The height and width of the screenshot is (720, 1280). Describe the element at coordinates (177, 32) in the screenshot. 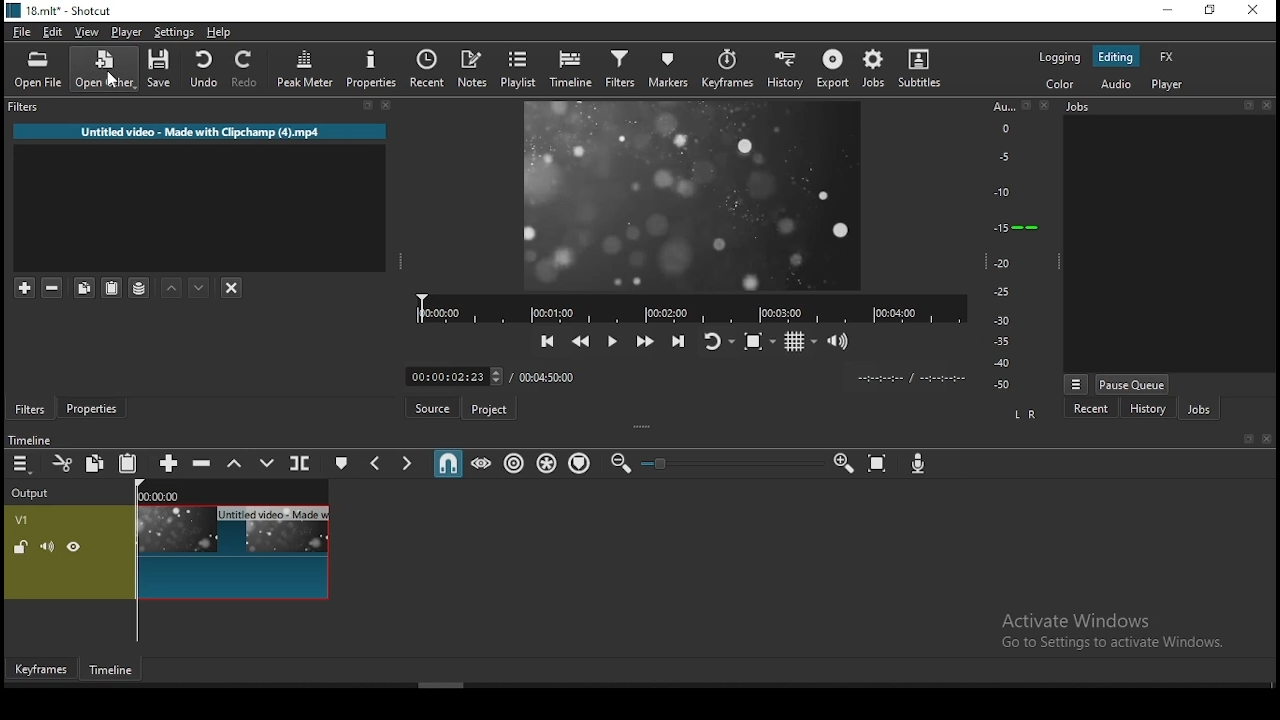

I see `settings` at that location.